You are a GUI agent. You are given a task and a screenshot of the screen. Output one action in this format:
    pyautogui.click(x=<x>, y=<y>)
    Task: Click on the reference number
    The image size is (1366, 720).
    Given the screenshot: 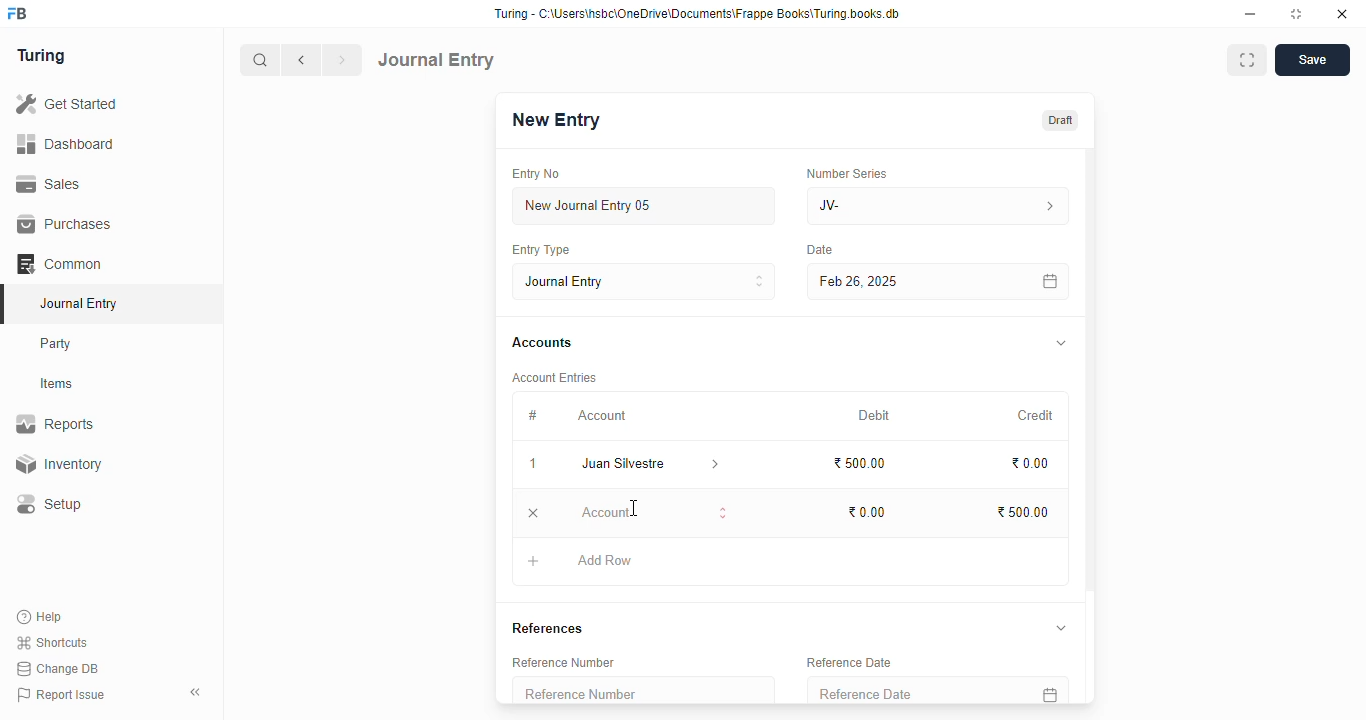 What is the action you would take?
    pyautogui.click(x=563, y=662)
    